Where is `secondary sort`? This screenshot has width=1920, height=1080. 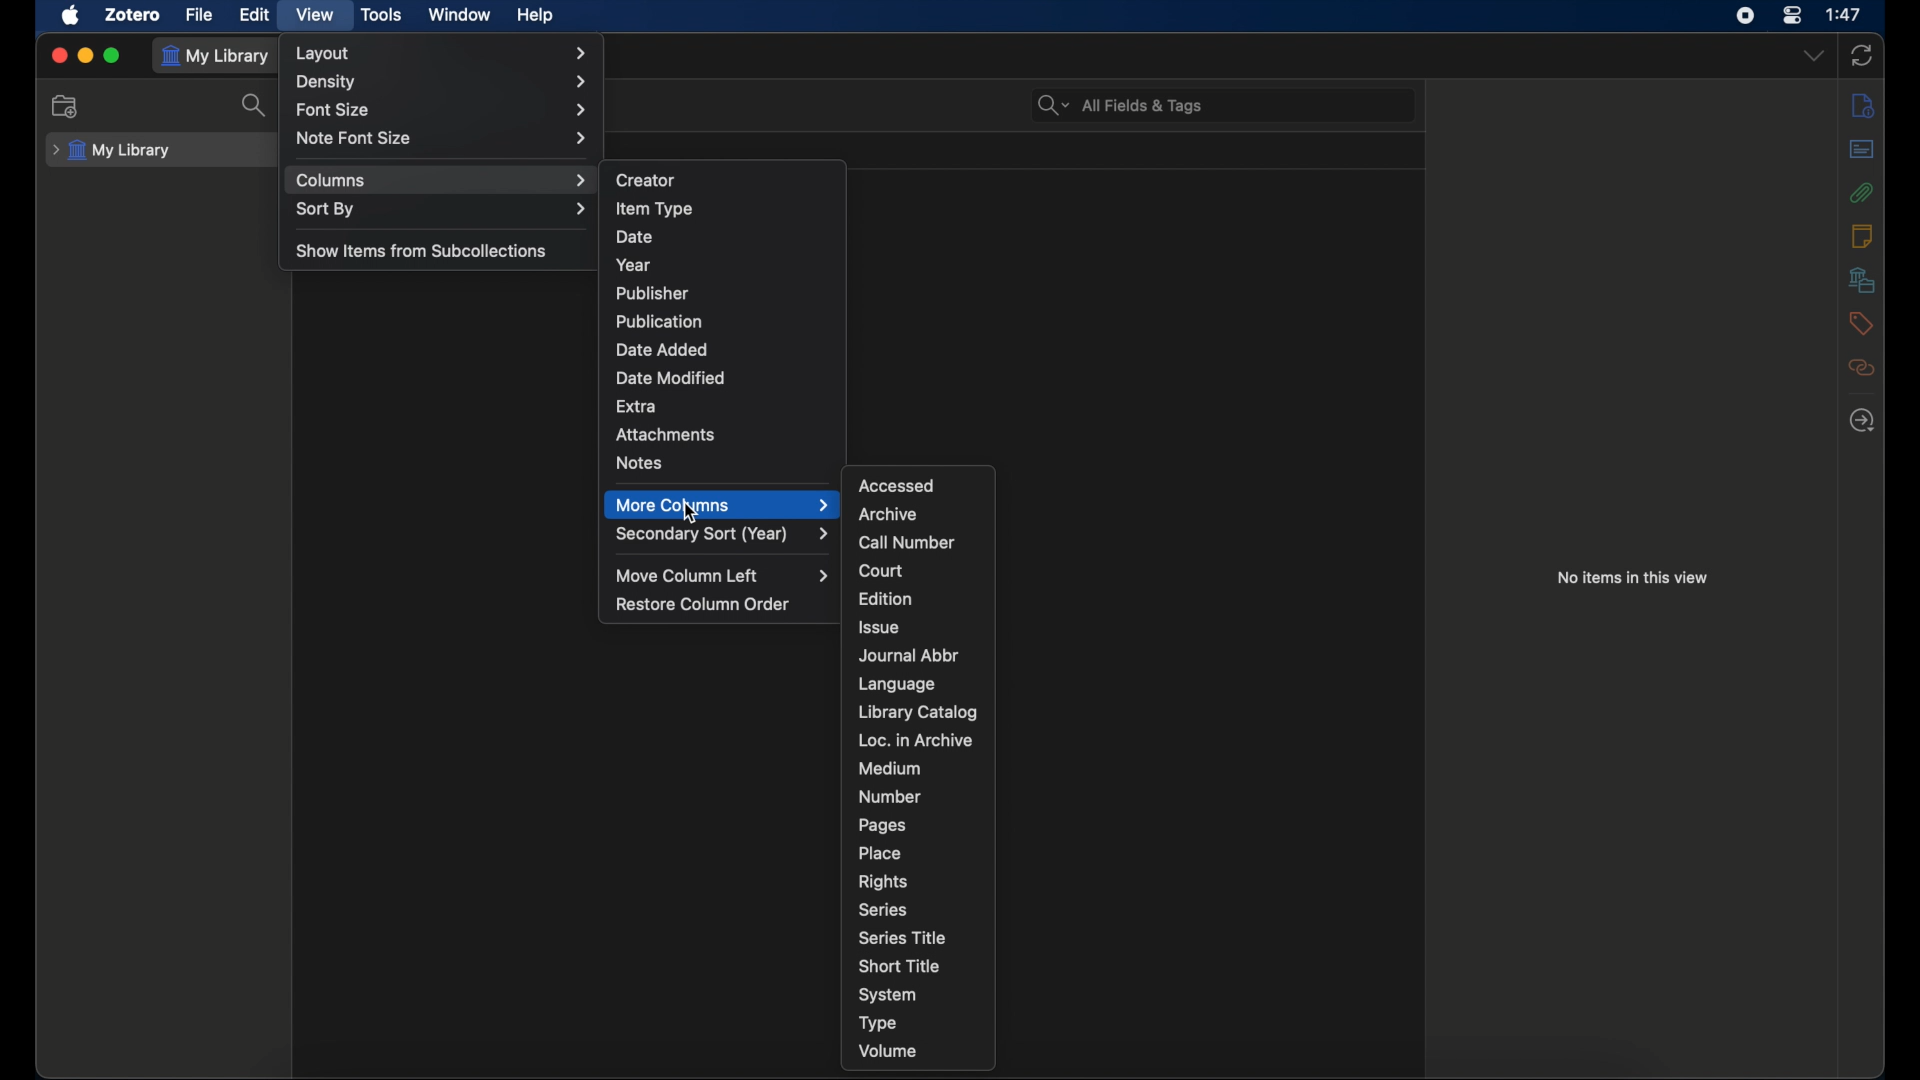 secondary sort is located at coordinates (724, 534).